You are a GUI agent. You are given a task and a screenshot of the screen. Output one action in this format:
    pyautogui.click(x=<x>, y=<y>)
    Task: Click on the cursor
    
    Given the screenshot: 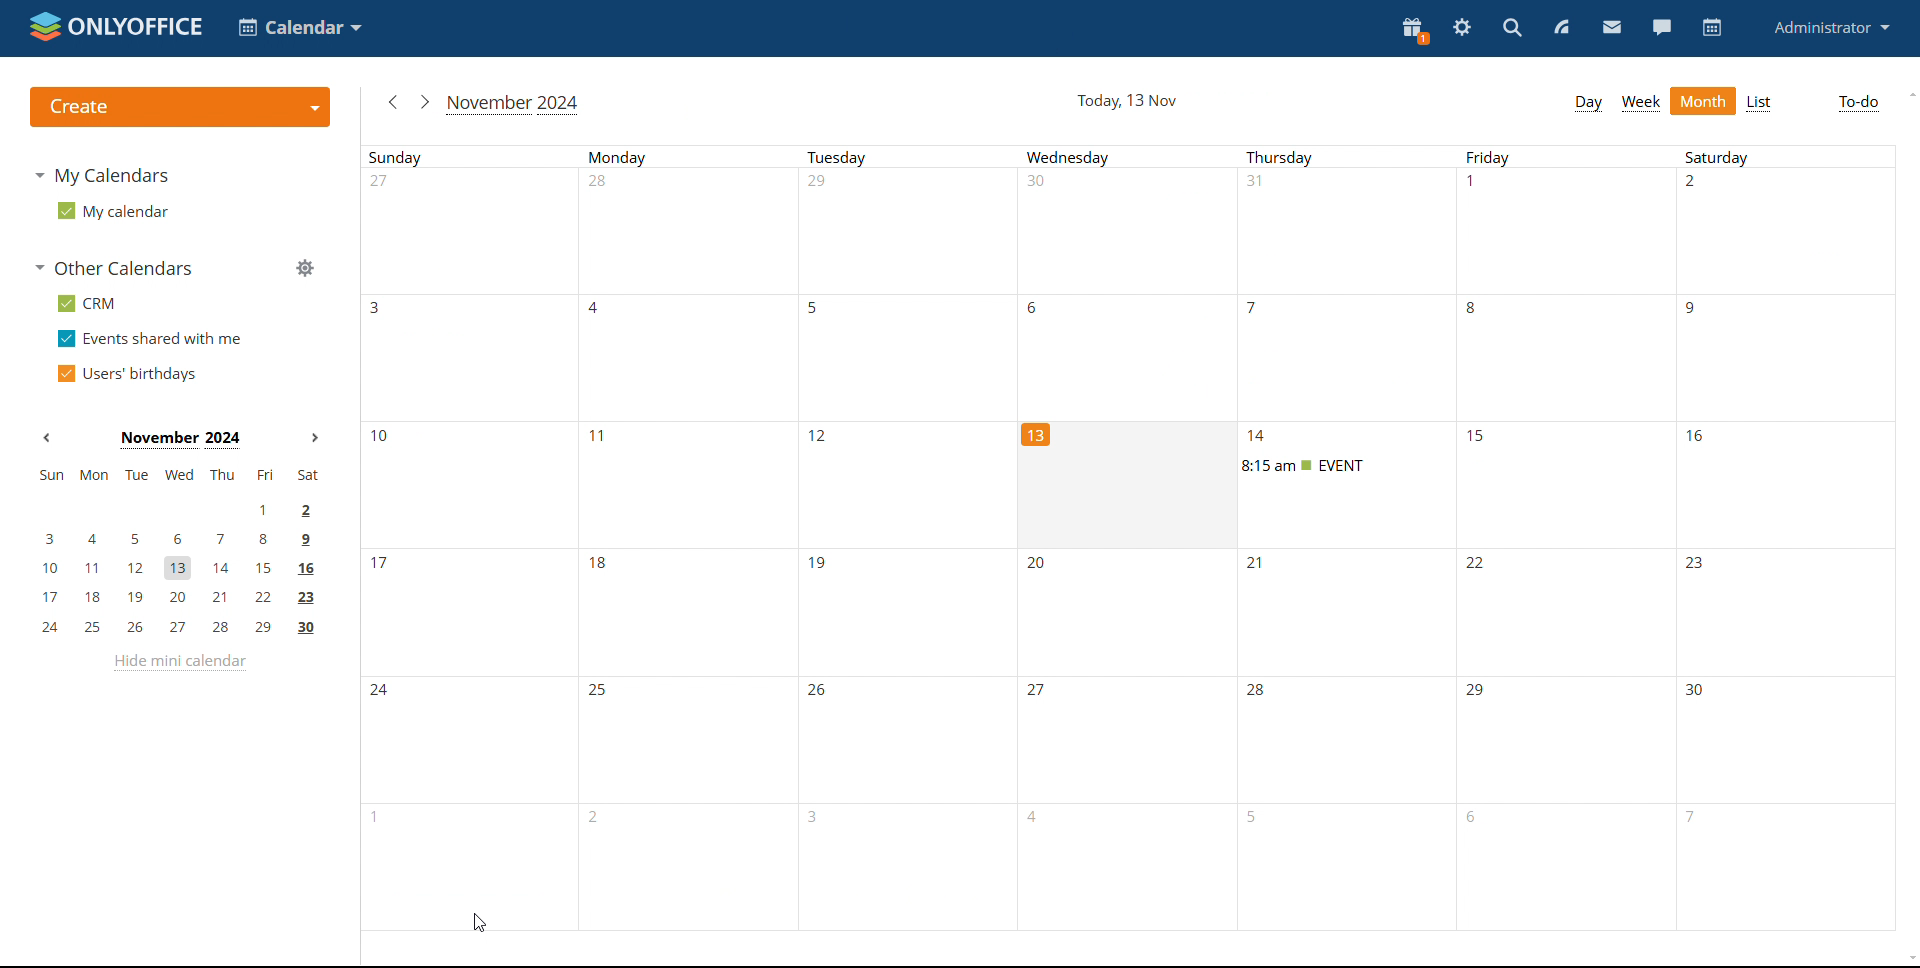 What is the action you would take?
    pyautogui.click(x=478, y=922)
    